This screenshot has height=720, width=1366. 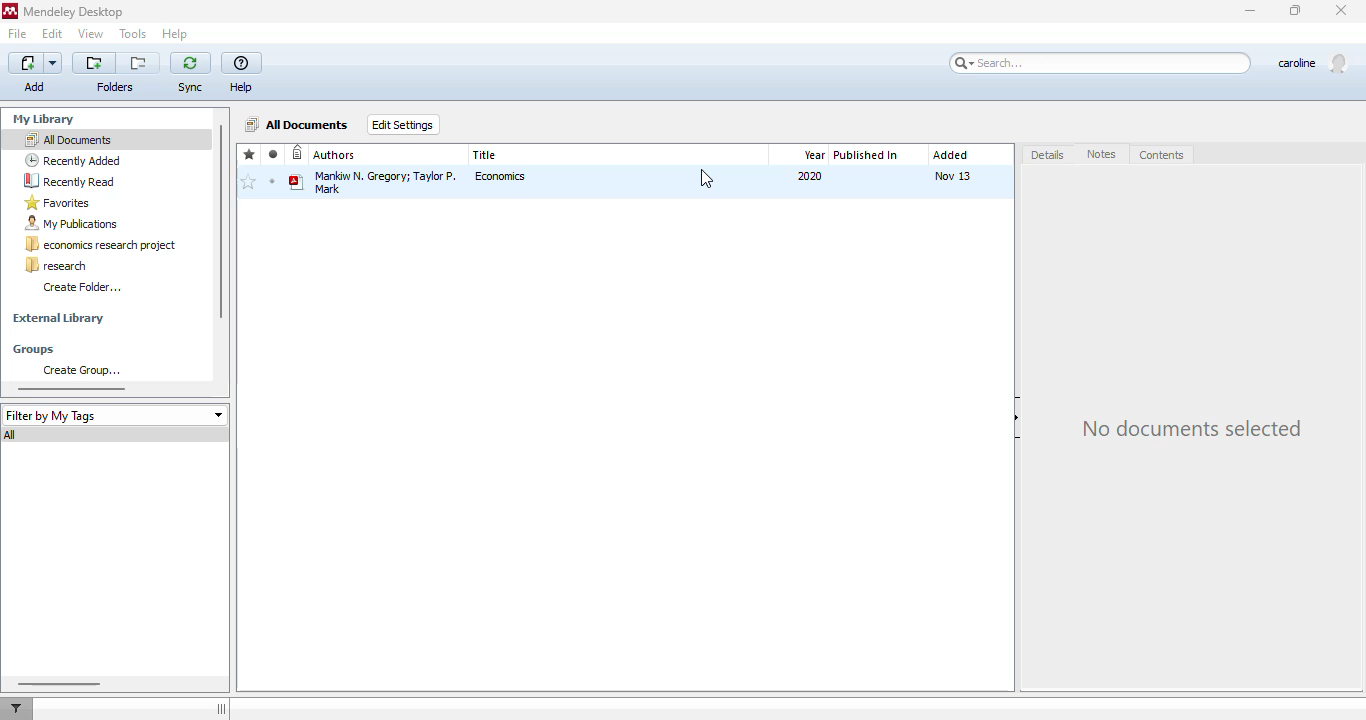 What do you see at coordinates (57, 683) in the screenshot?
I see `horizontal scroll bar` at bounding box center [57, 683].